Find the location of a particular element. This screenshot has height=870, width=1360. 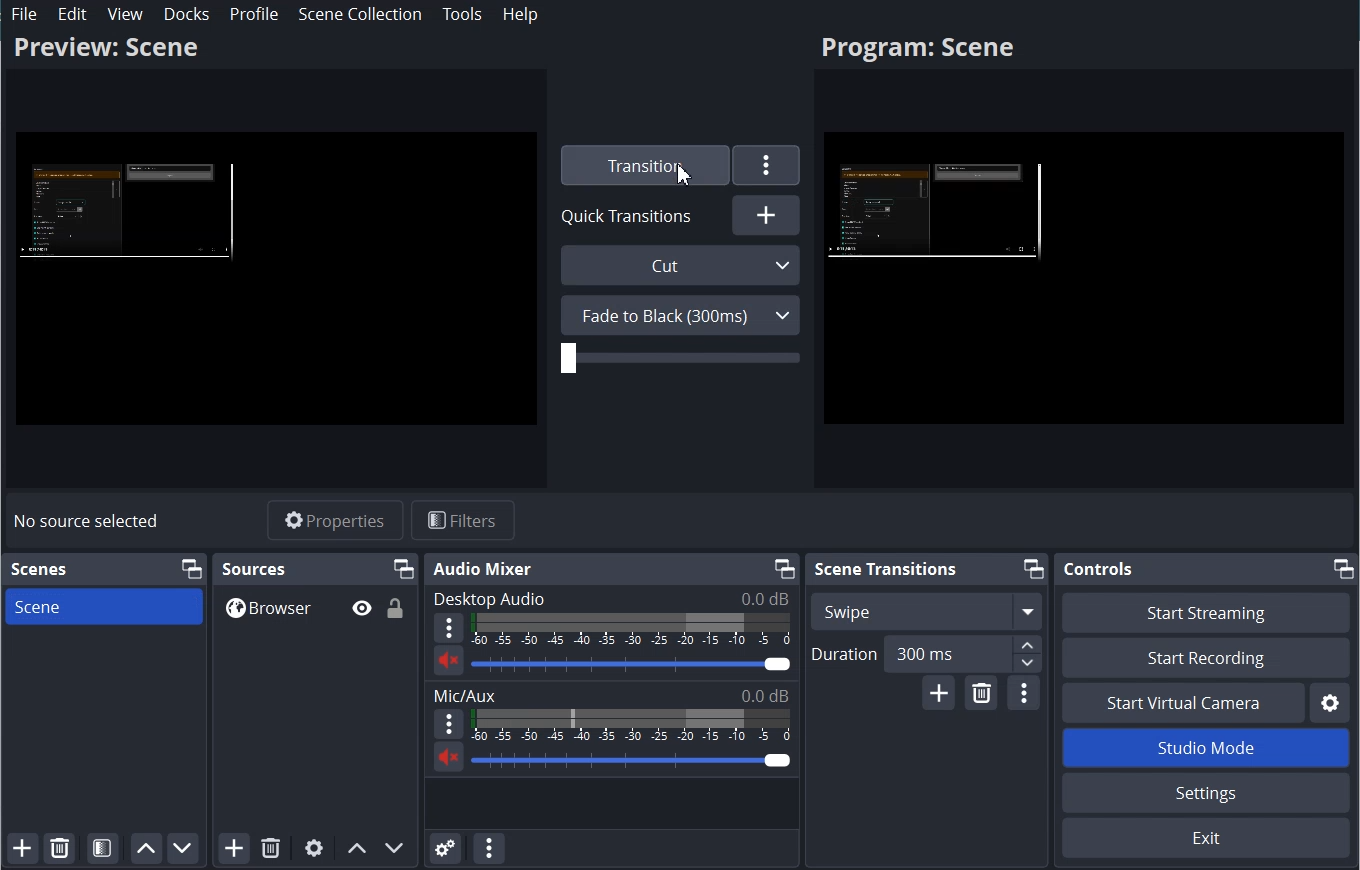

Settings is located at coordinates (1206, 792).